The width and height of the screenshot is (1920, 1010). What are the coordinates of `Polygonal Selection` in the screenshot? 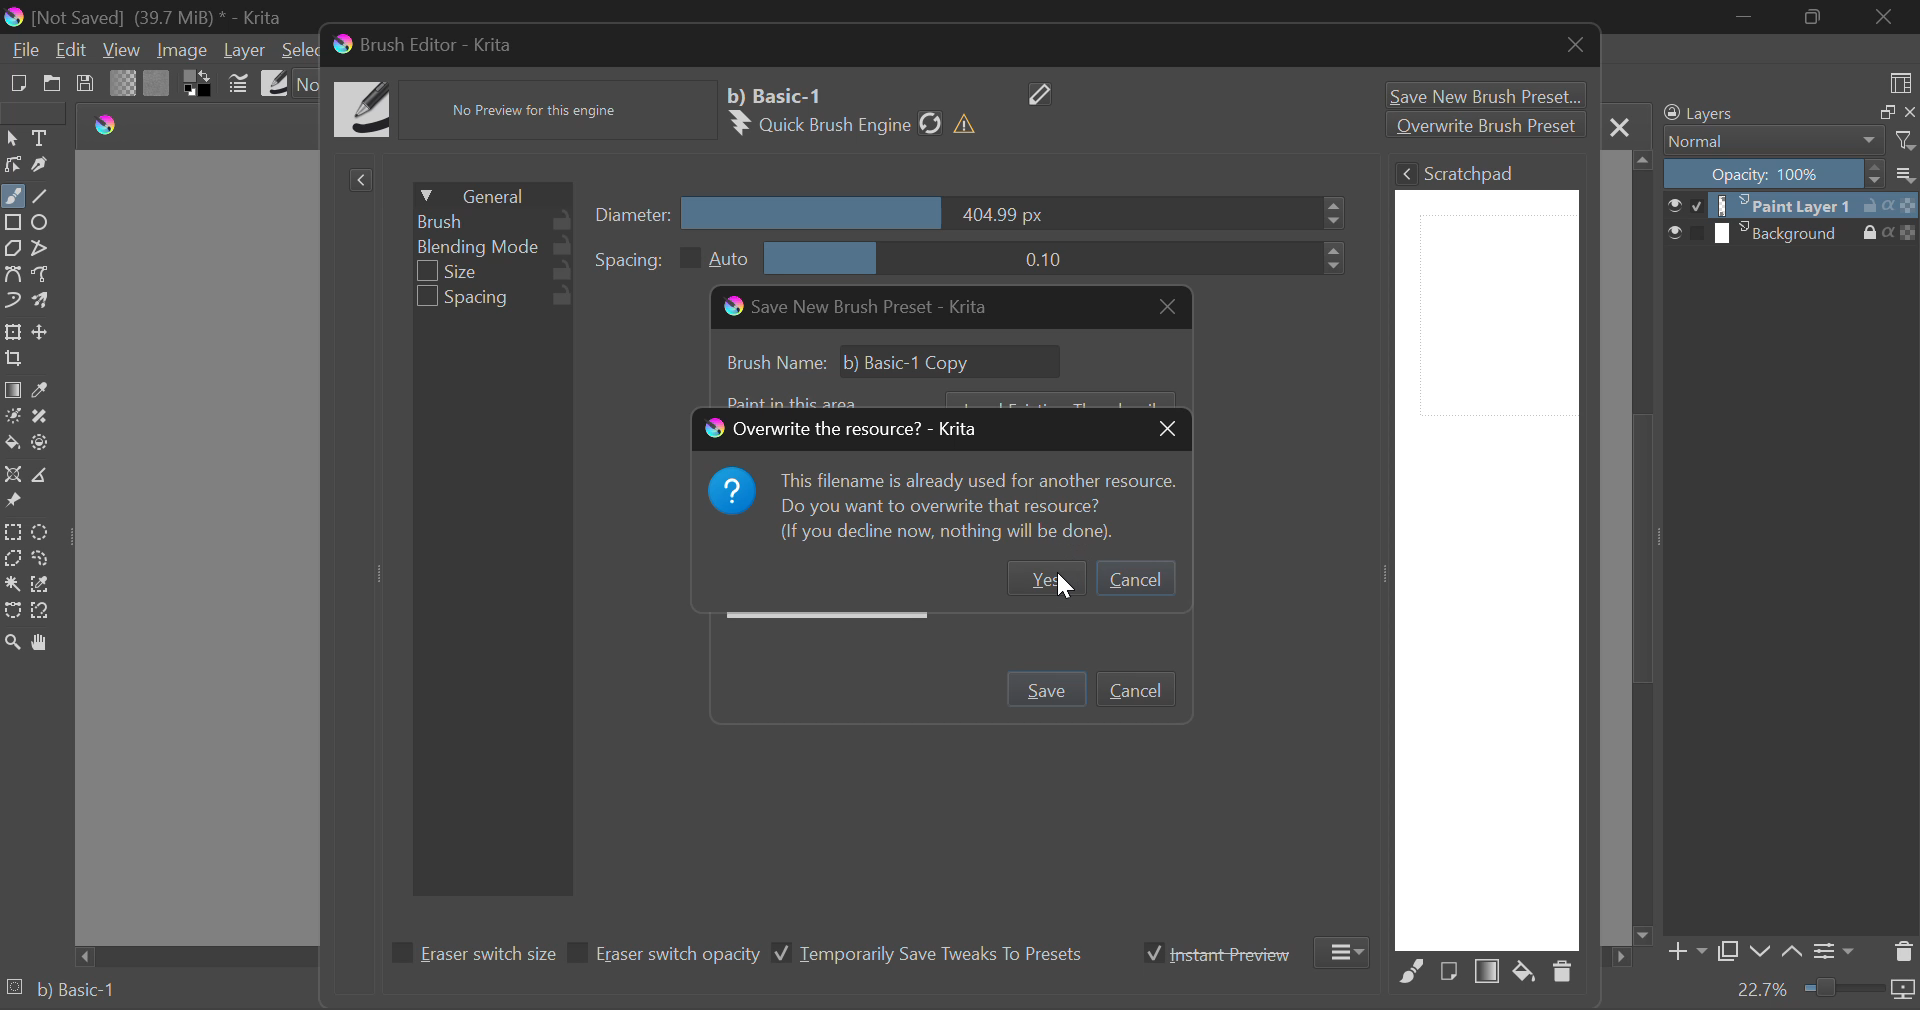 It's located at (12, 558).